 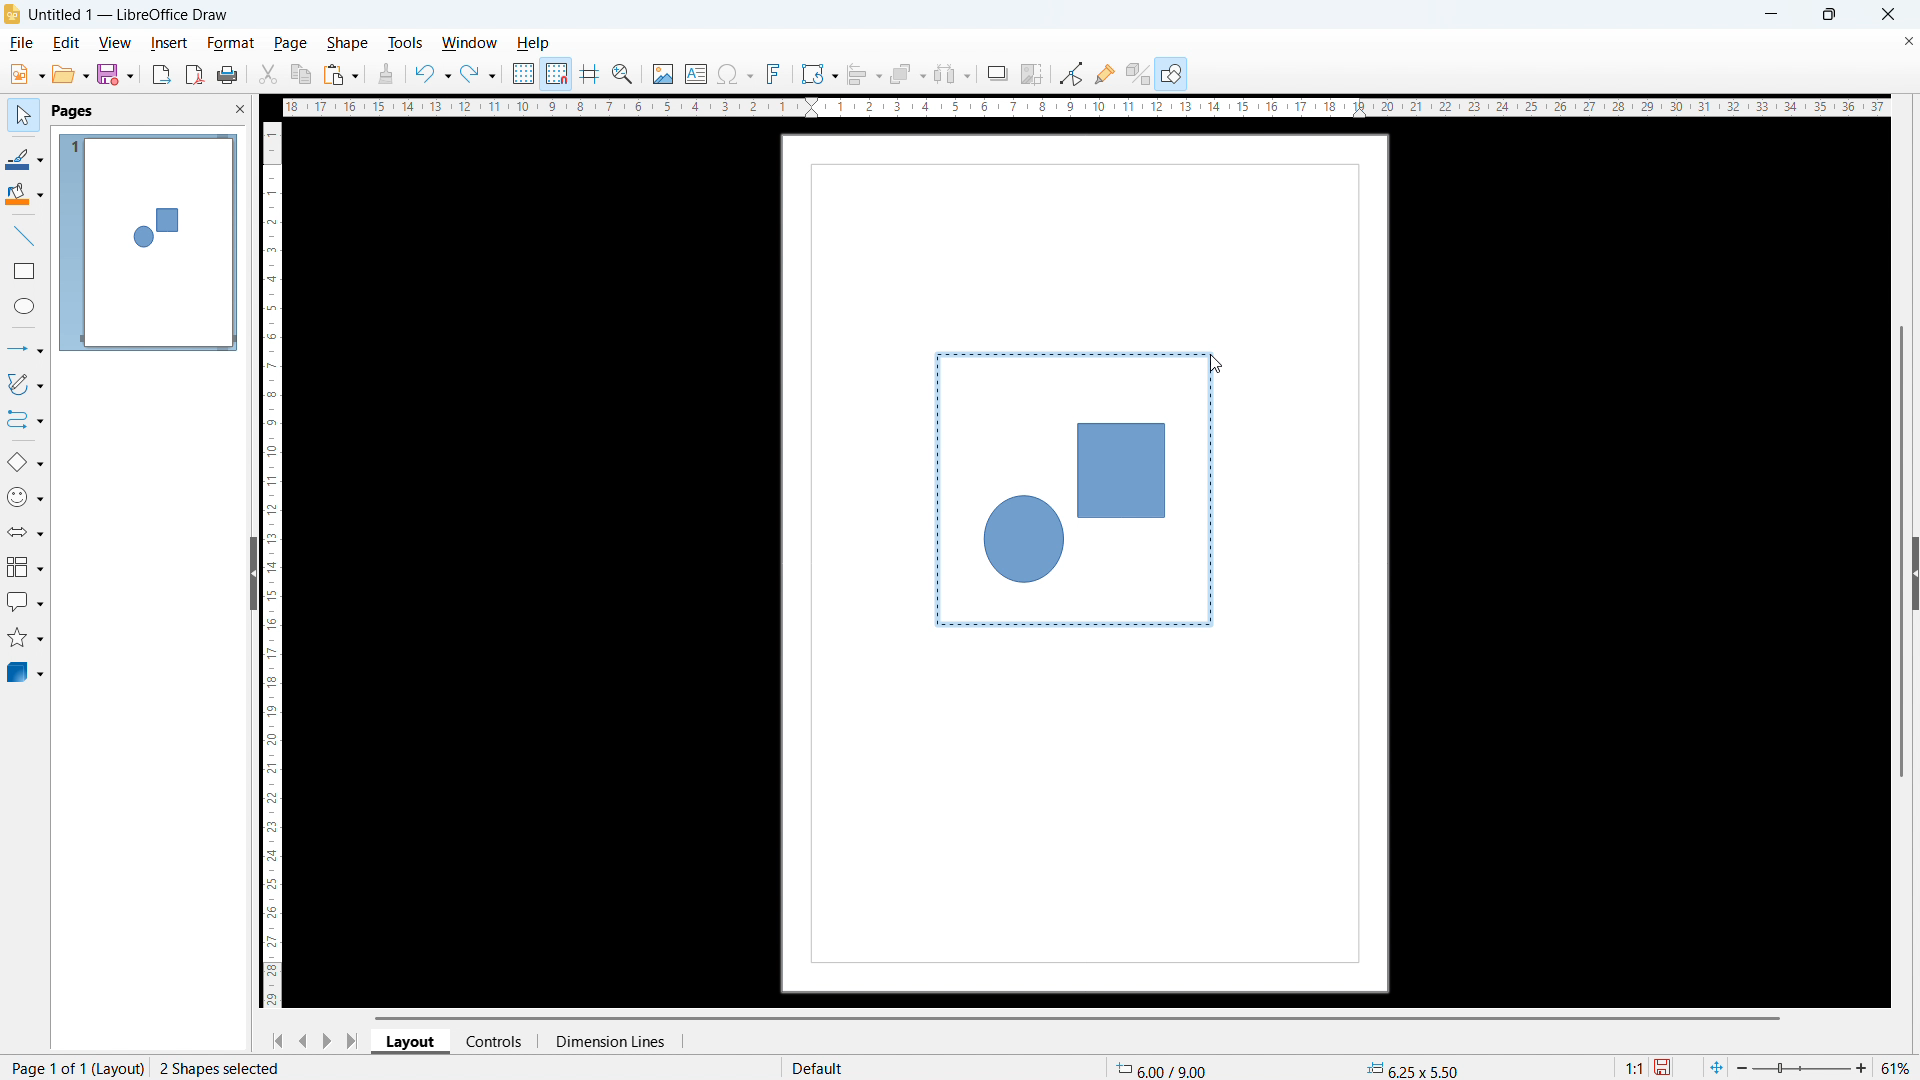 What do you see at coordinates (387, 74) in the screenshot?
I see `clone formatting` at bounding box center [387, 74].